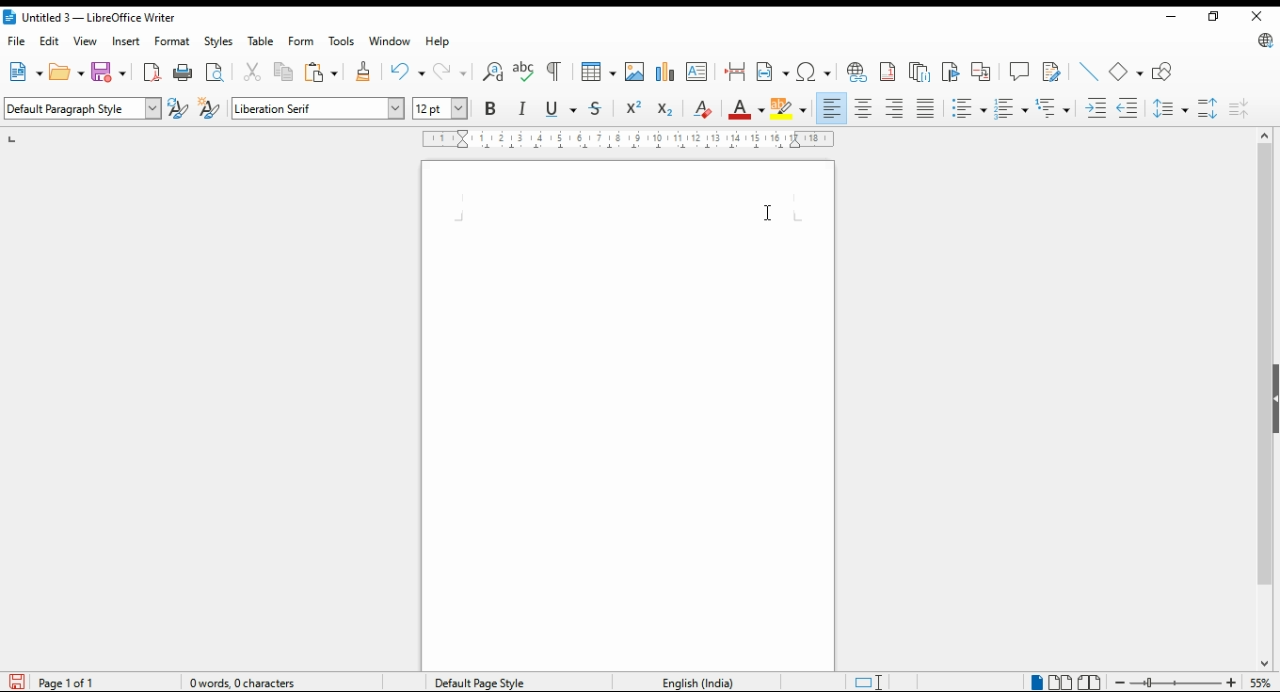 The image size is (1280, 692). I want to click on book view, so click(1090, 683).